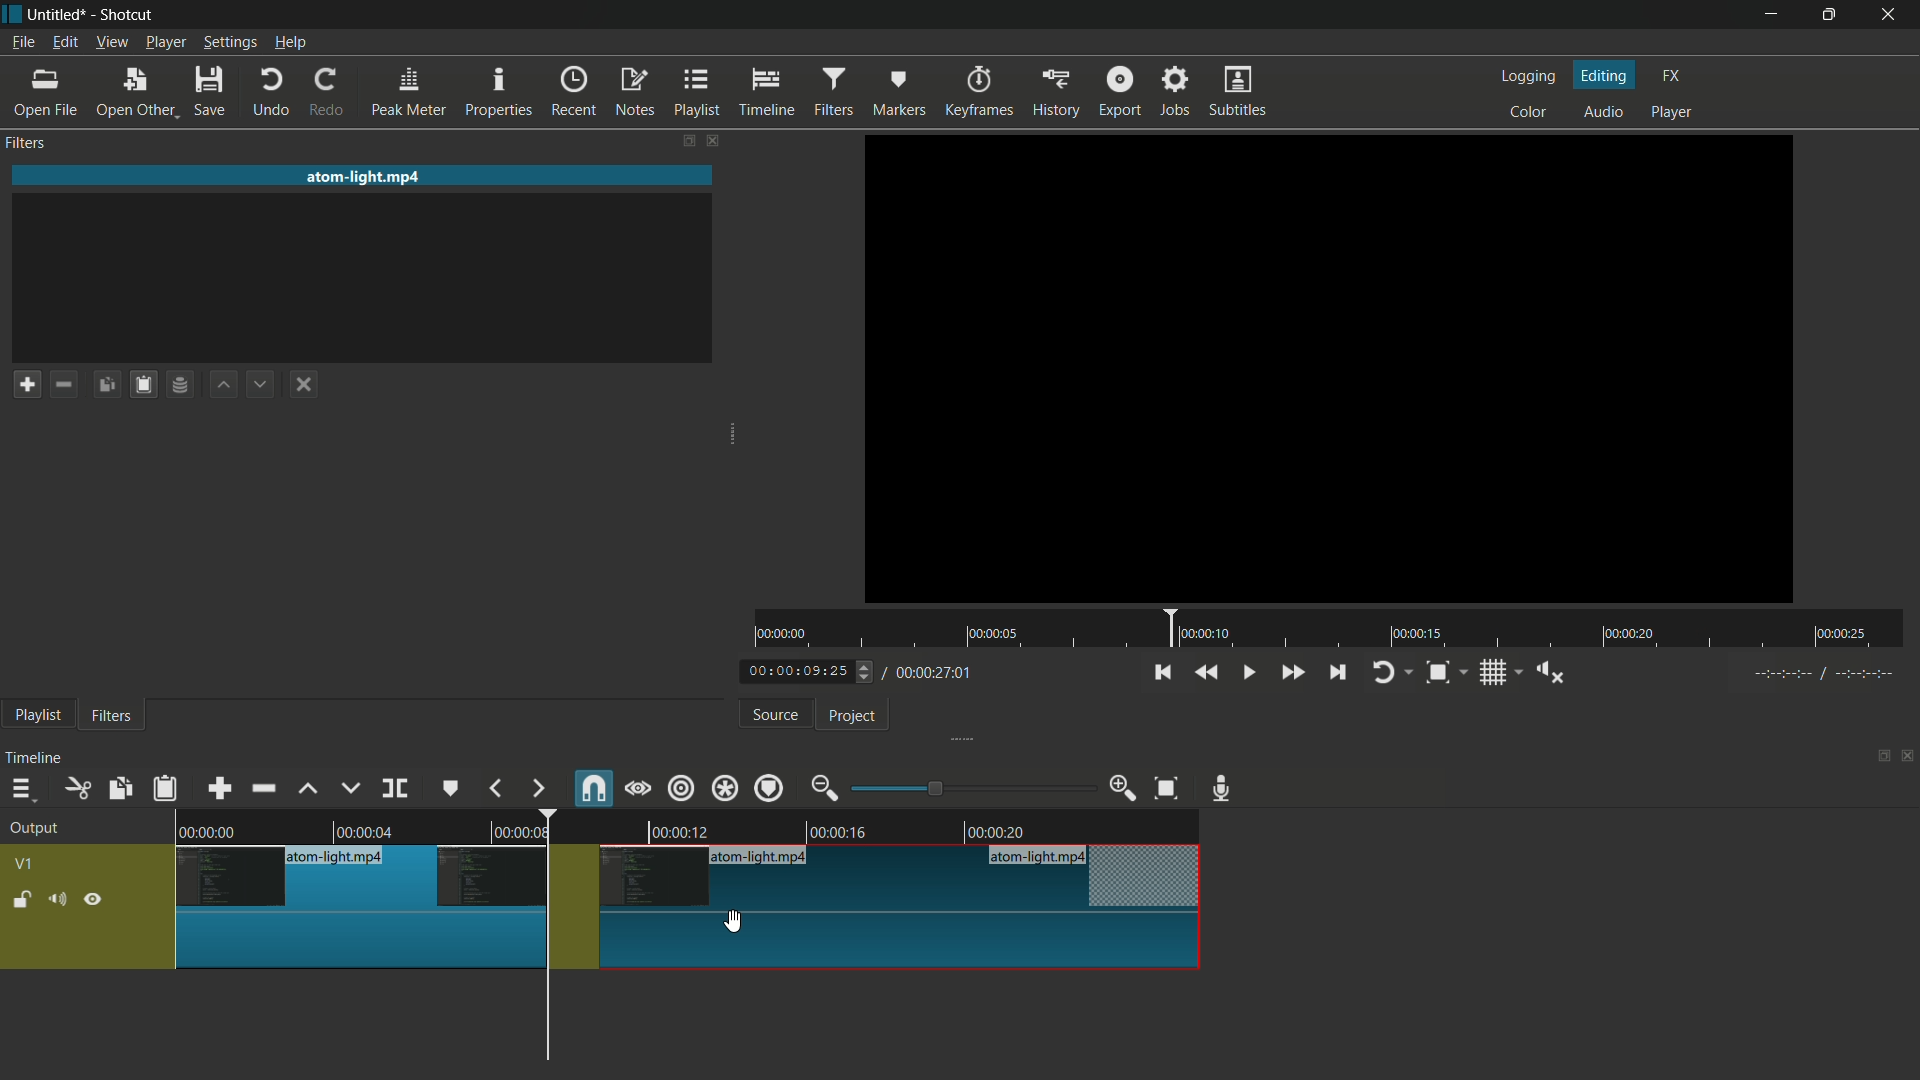  I want to click on timeline menu, so click(21, 788).